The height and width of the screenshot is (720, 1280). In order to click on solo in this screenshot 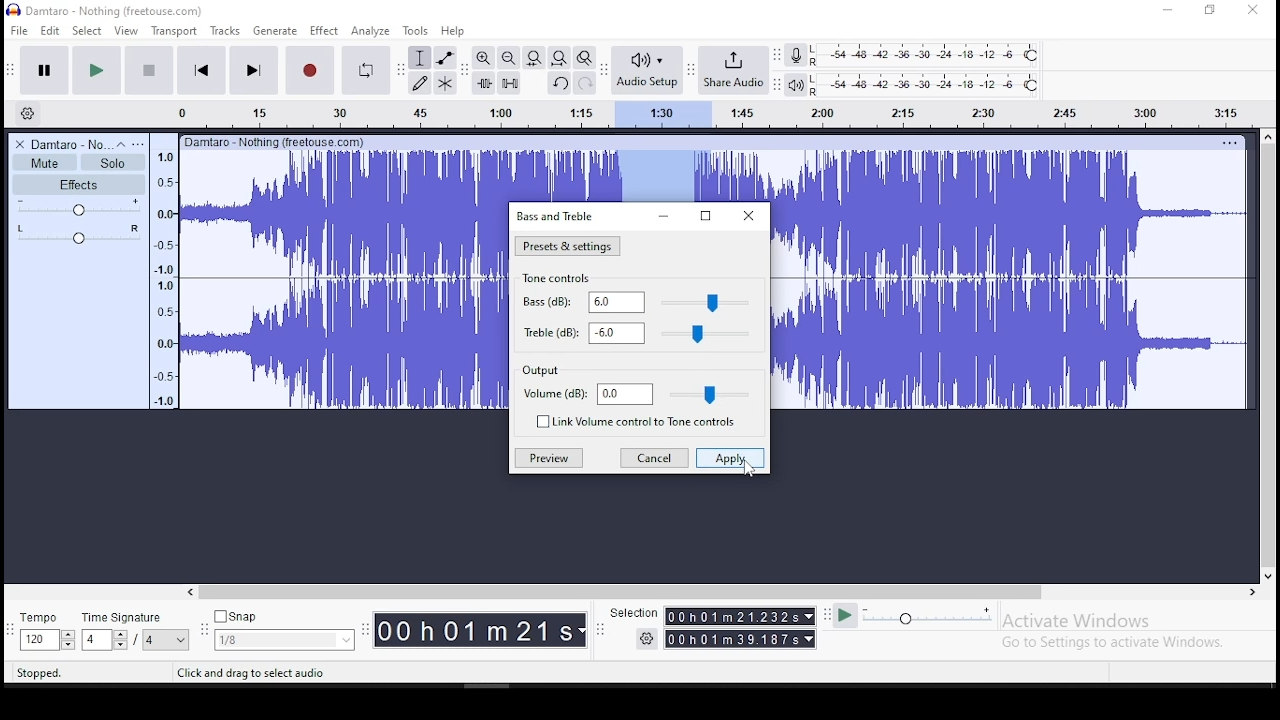, I will do `click(113, 163)`.